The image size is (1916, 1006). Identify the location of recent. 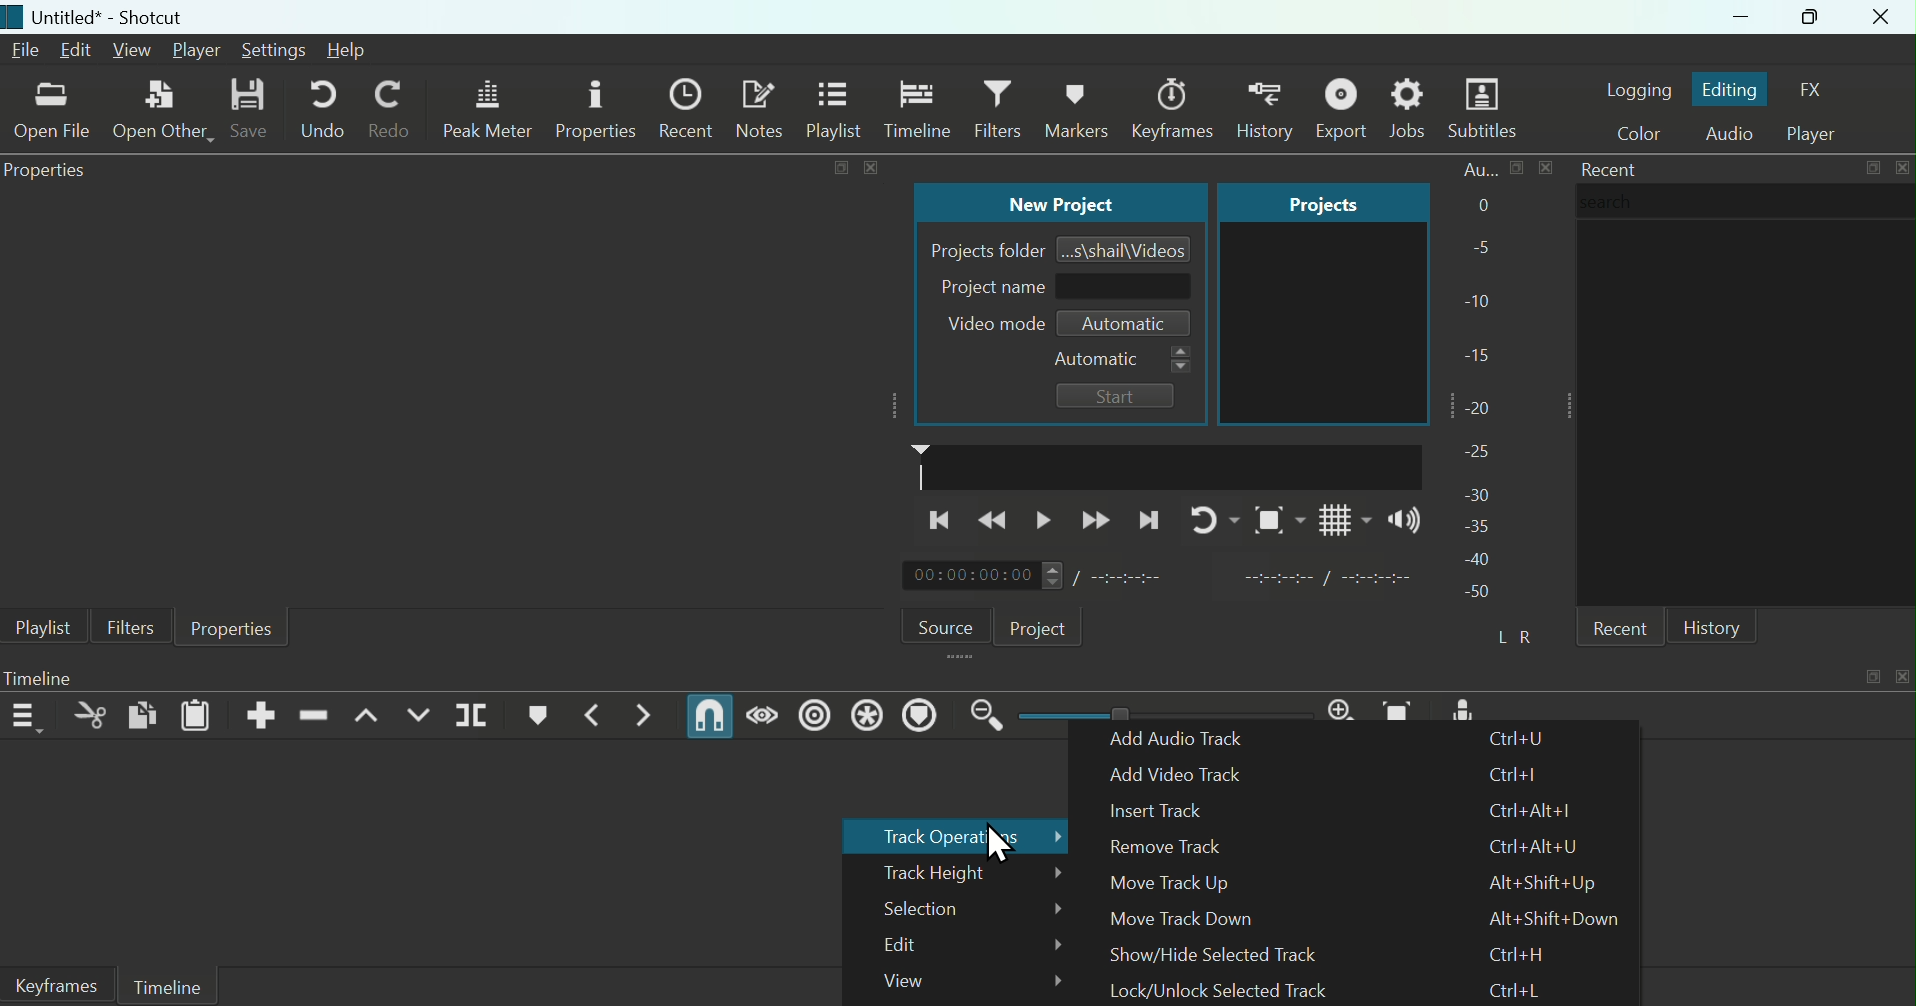
(1618, 627).